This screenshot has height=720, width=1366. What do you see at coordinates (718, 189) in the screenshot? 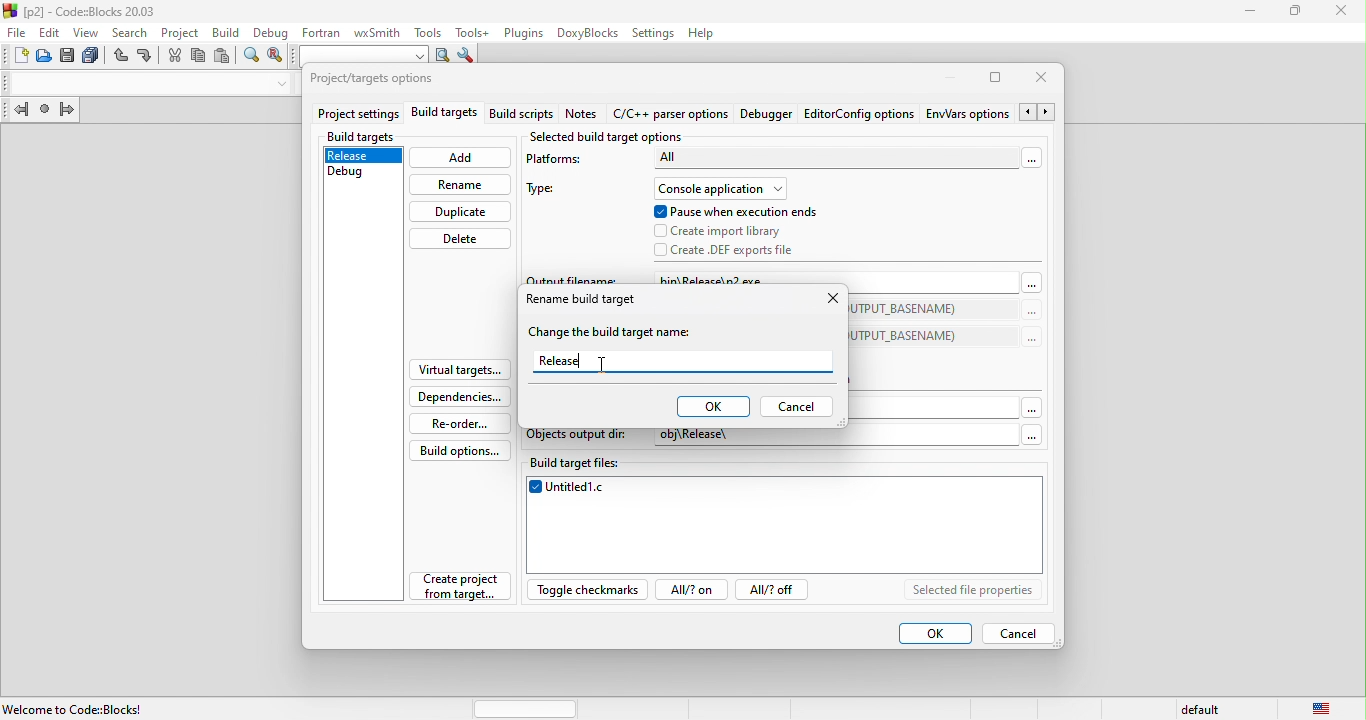
I see `console application` at bounding box center [718, 189].